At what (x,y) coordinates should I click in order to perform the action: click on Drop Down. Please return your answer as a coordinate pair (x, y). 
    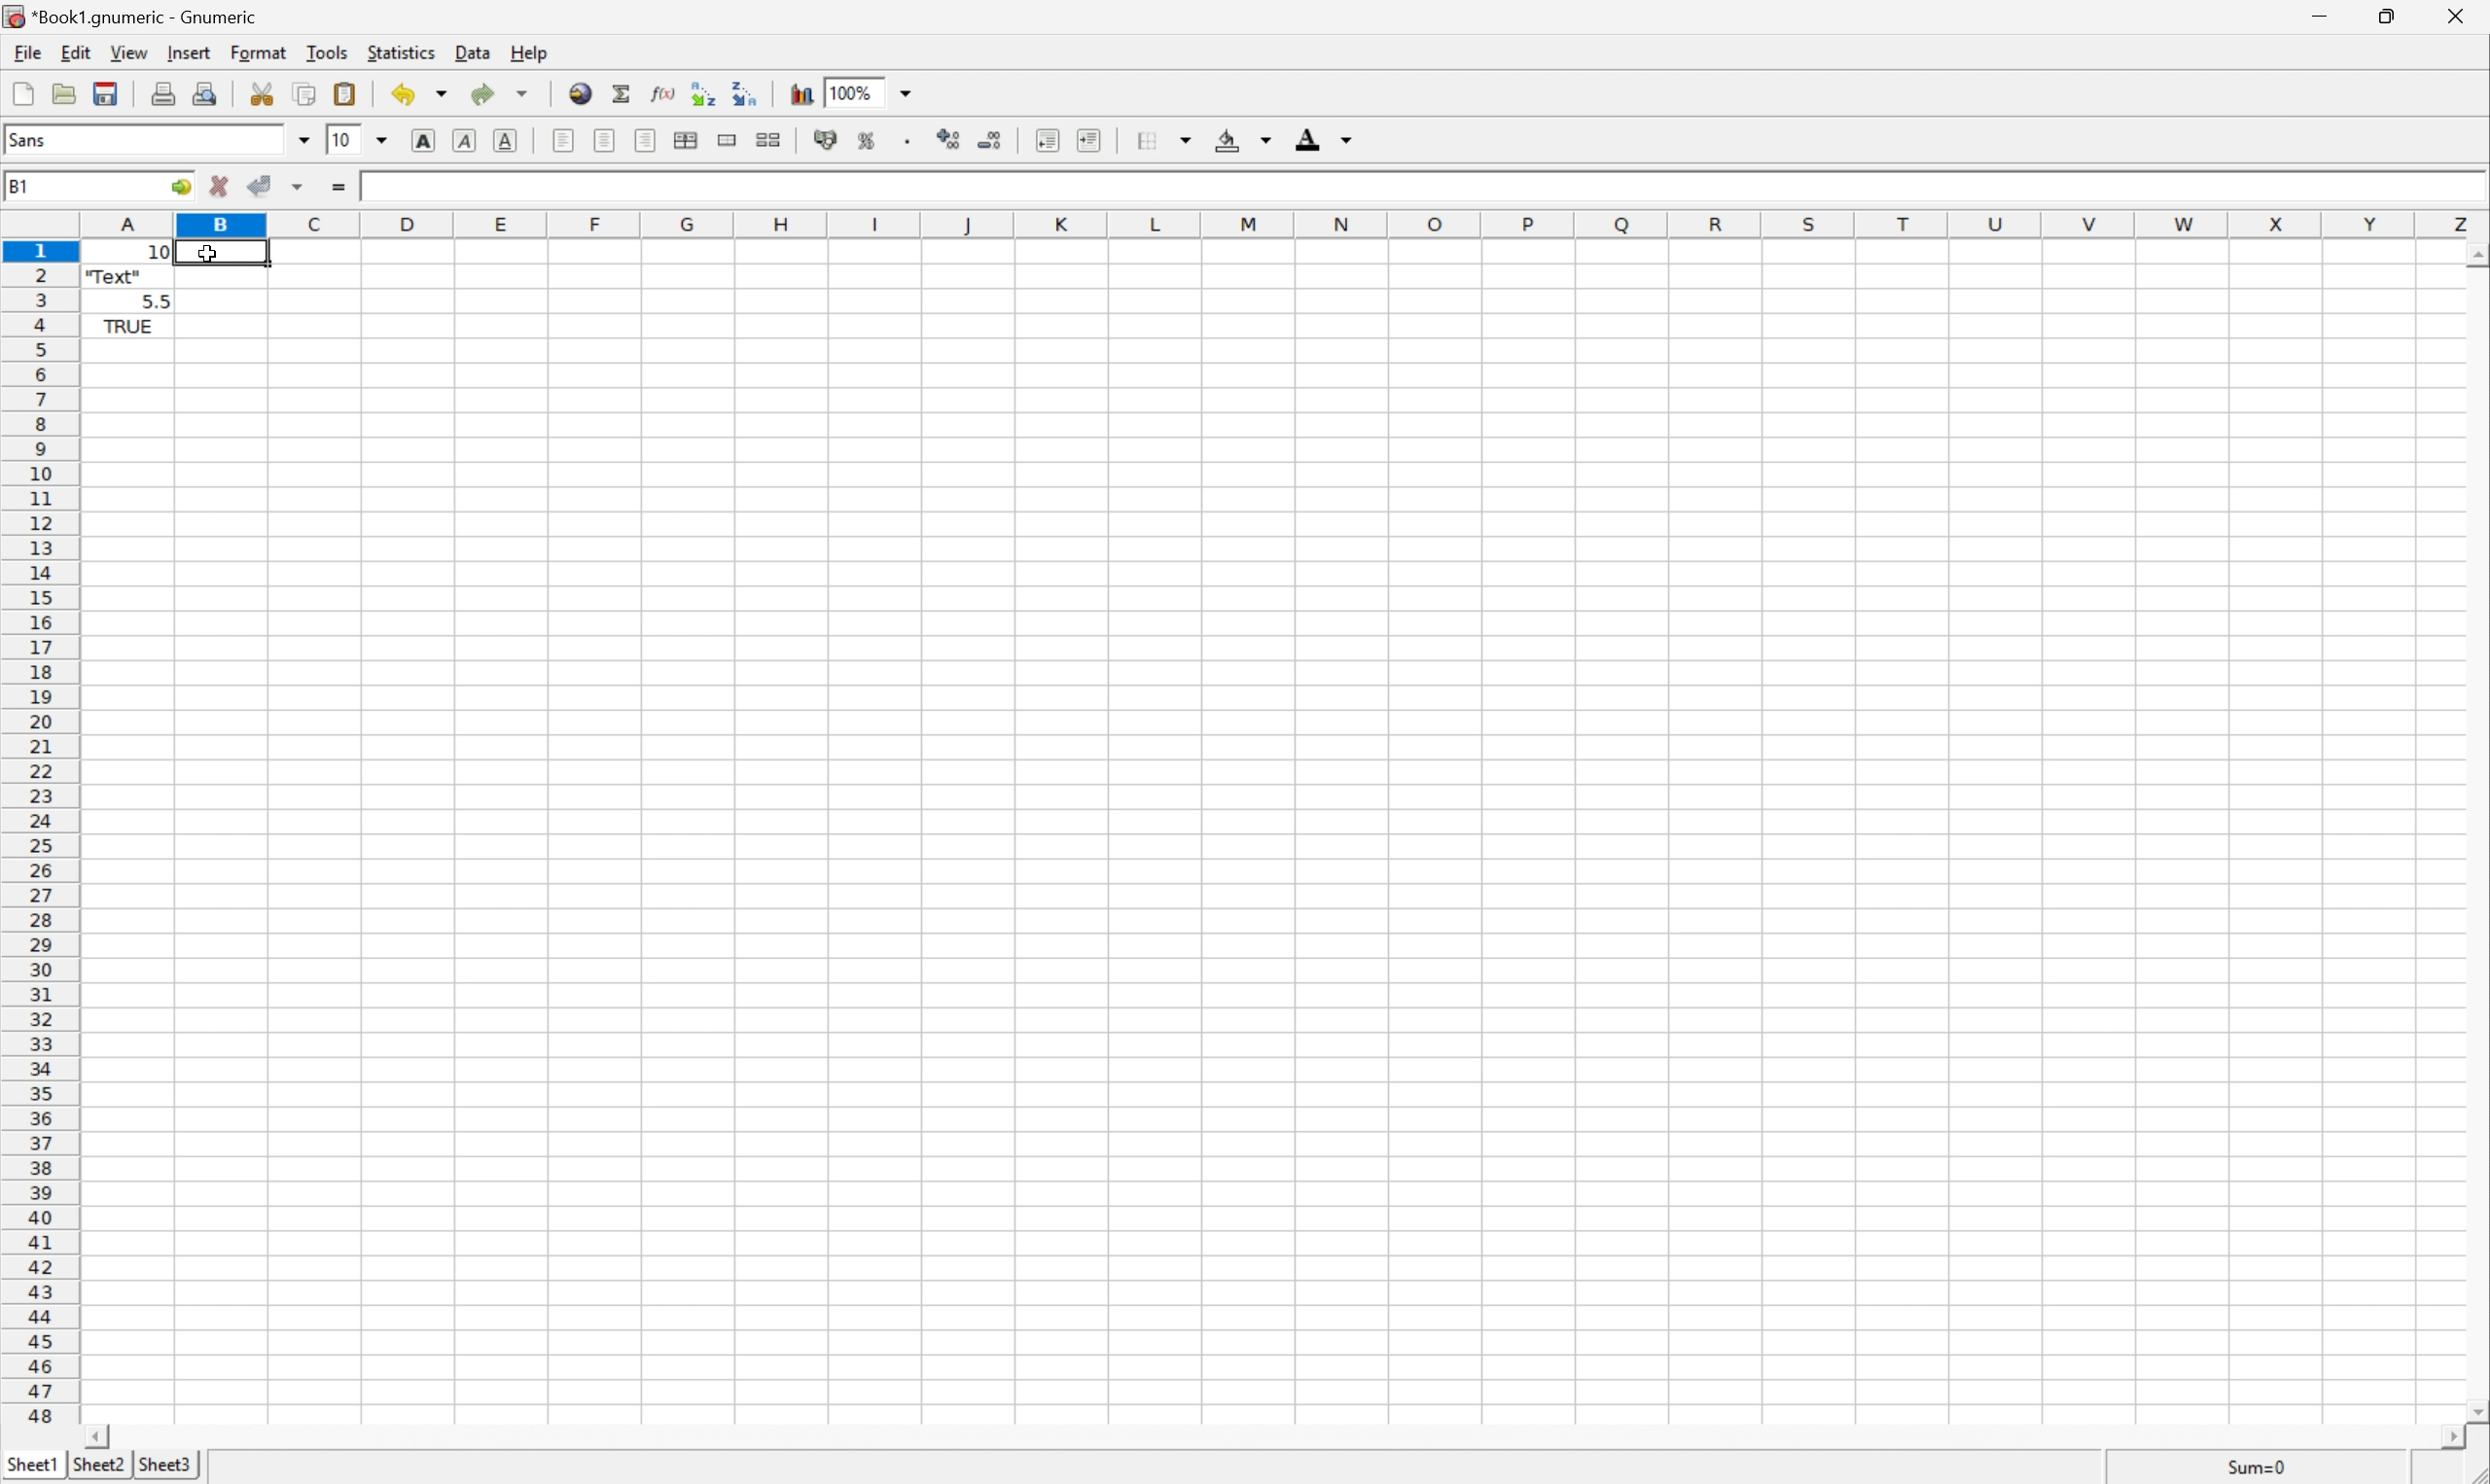
    Looking at the image, I should click on (904, 91).